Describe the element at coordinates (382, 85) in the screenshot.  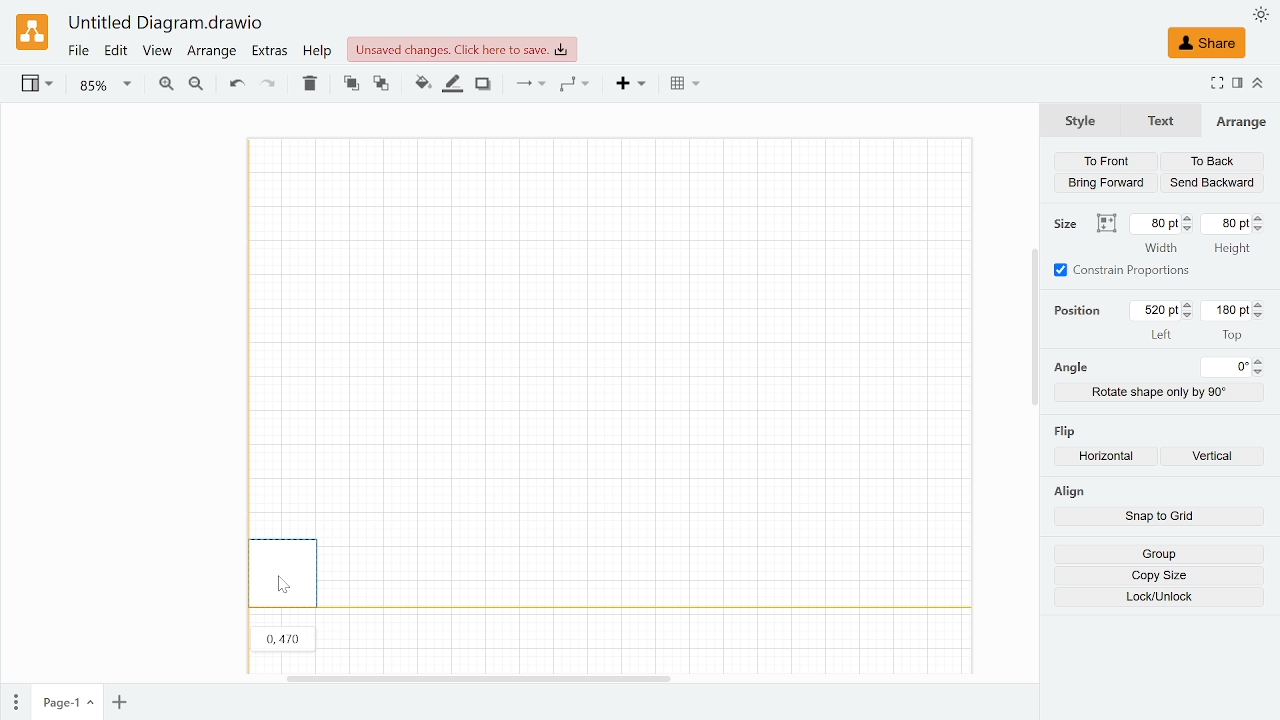
I see `To back` at that location.